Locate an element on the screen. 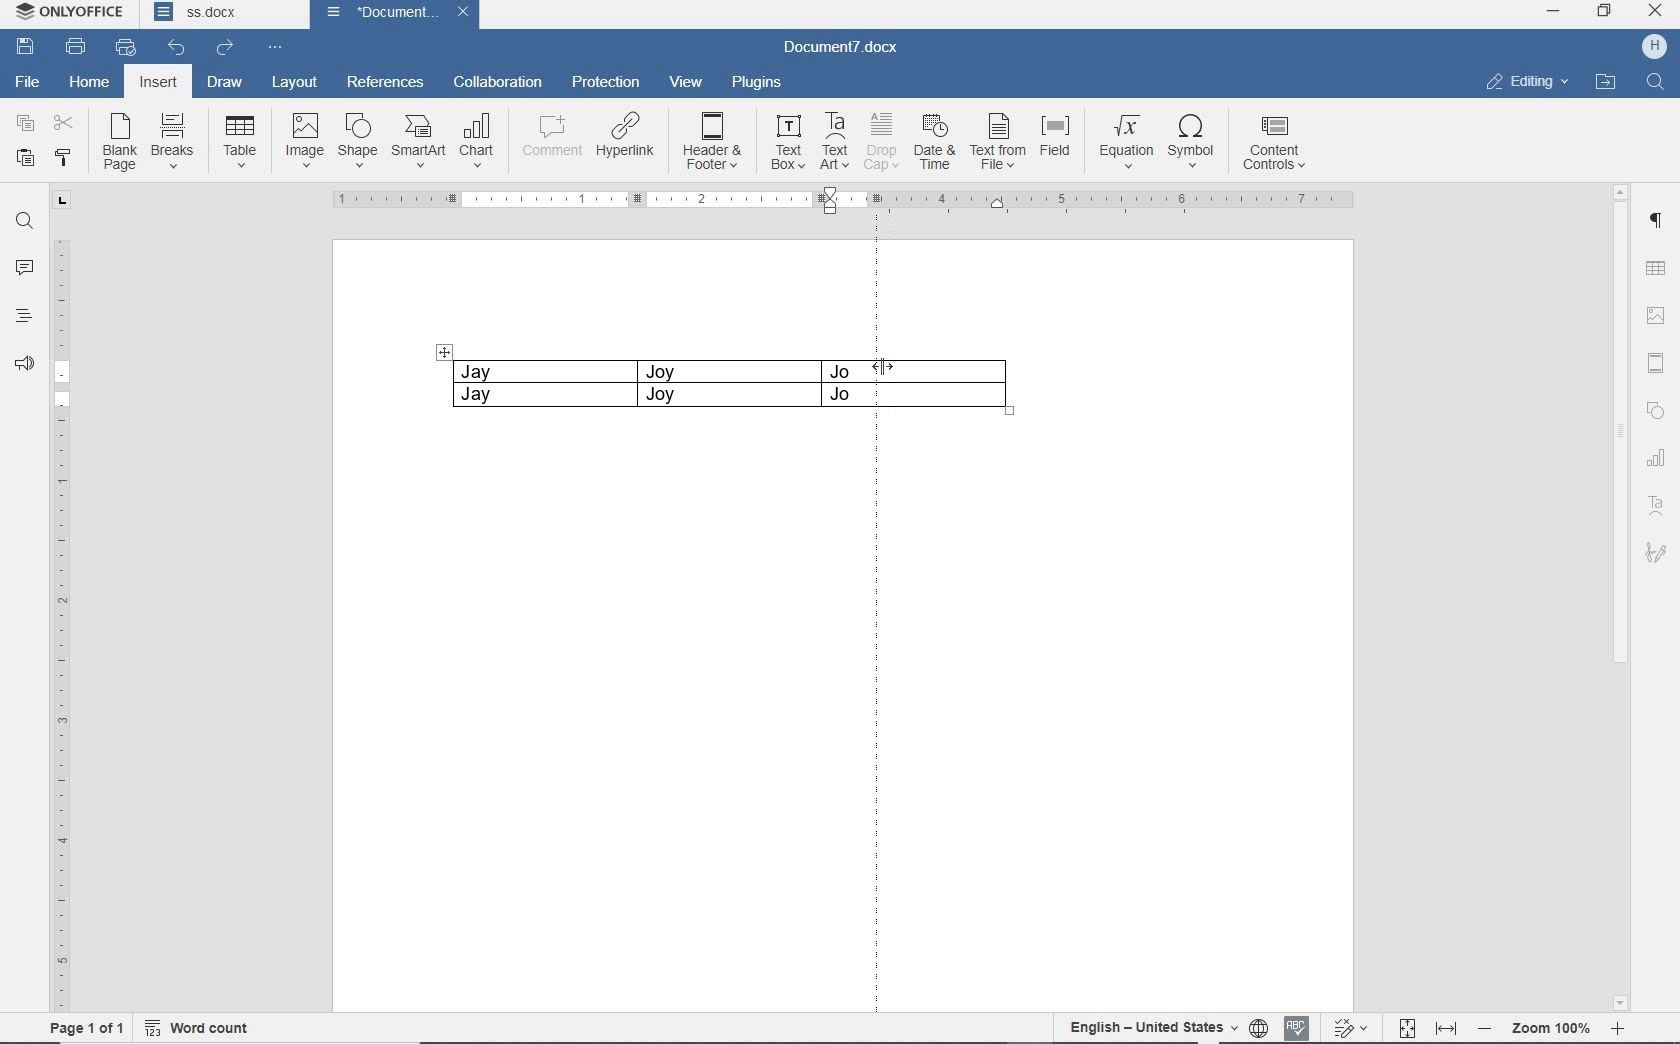  PAGE 1 OF 1 is located at coordinates (87, 1027).